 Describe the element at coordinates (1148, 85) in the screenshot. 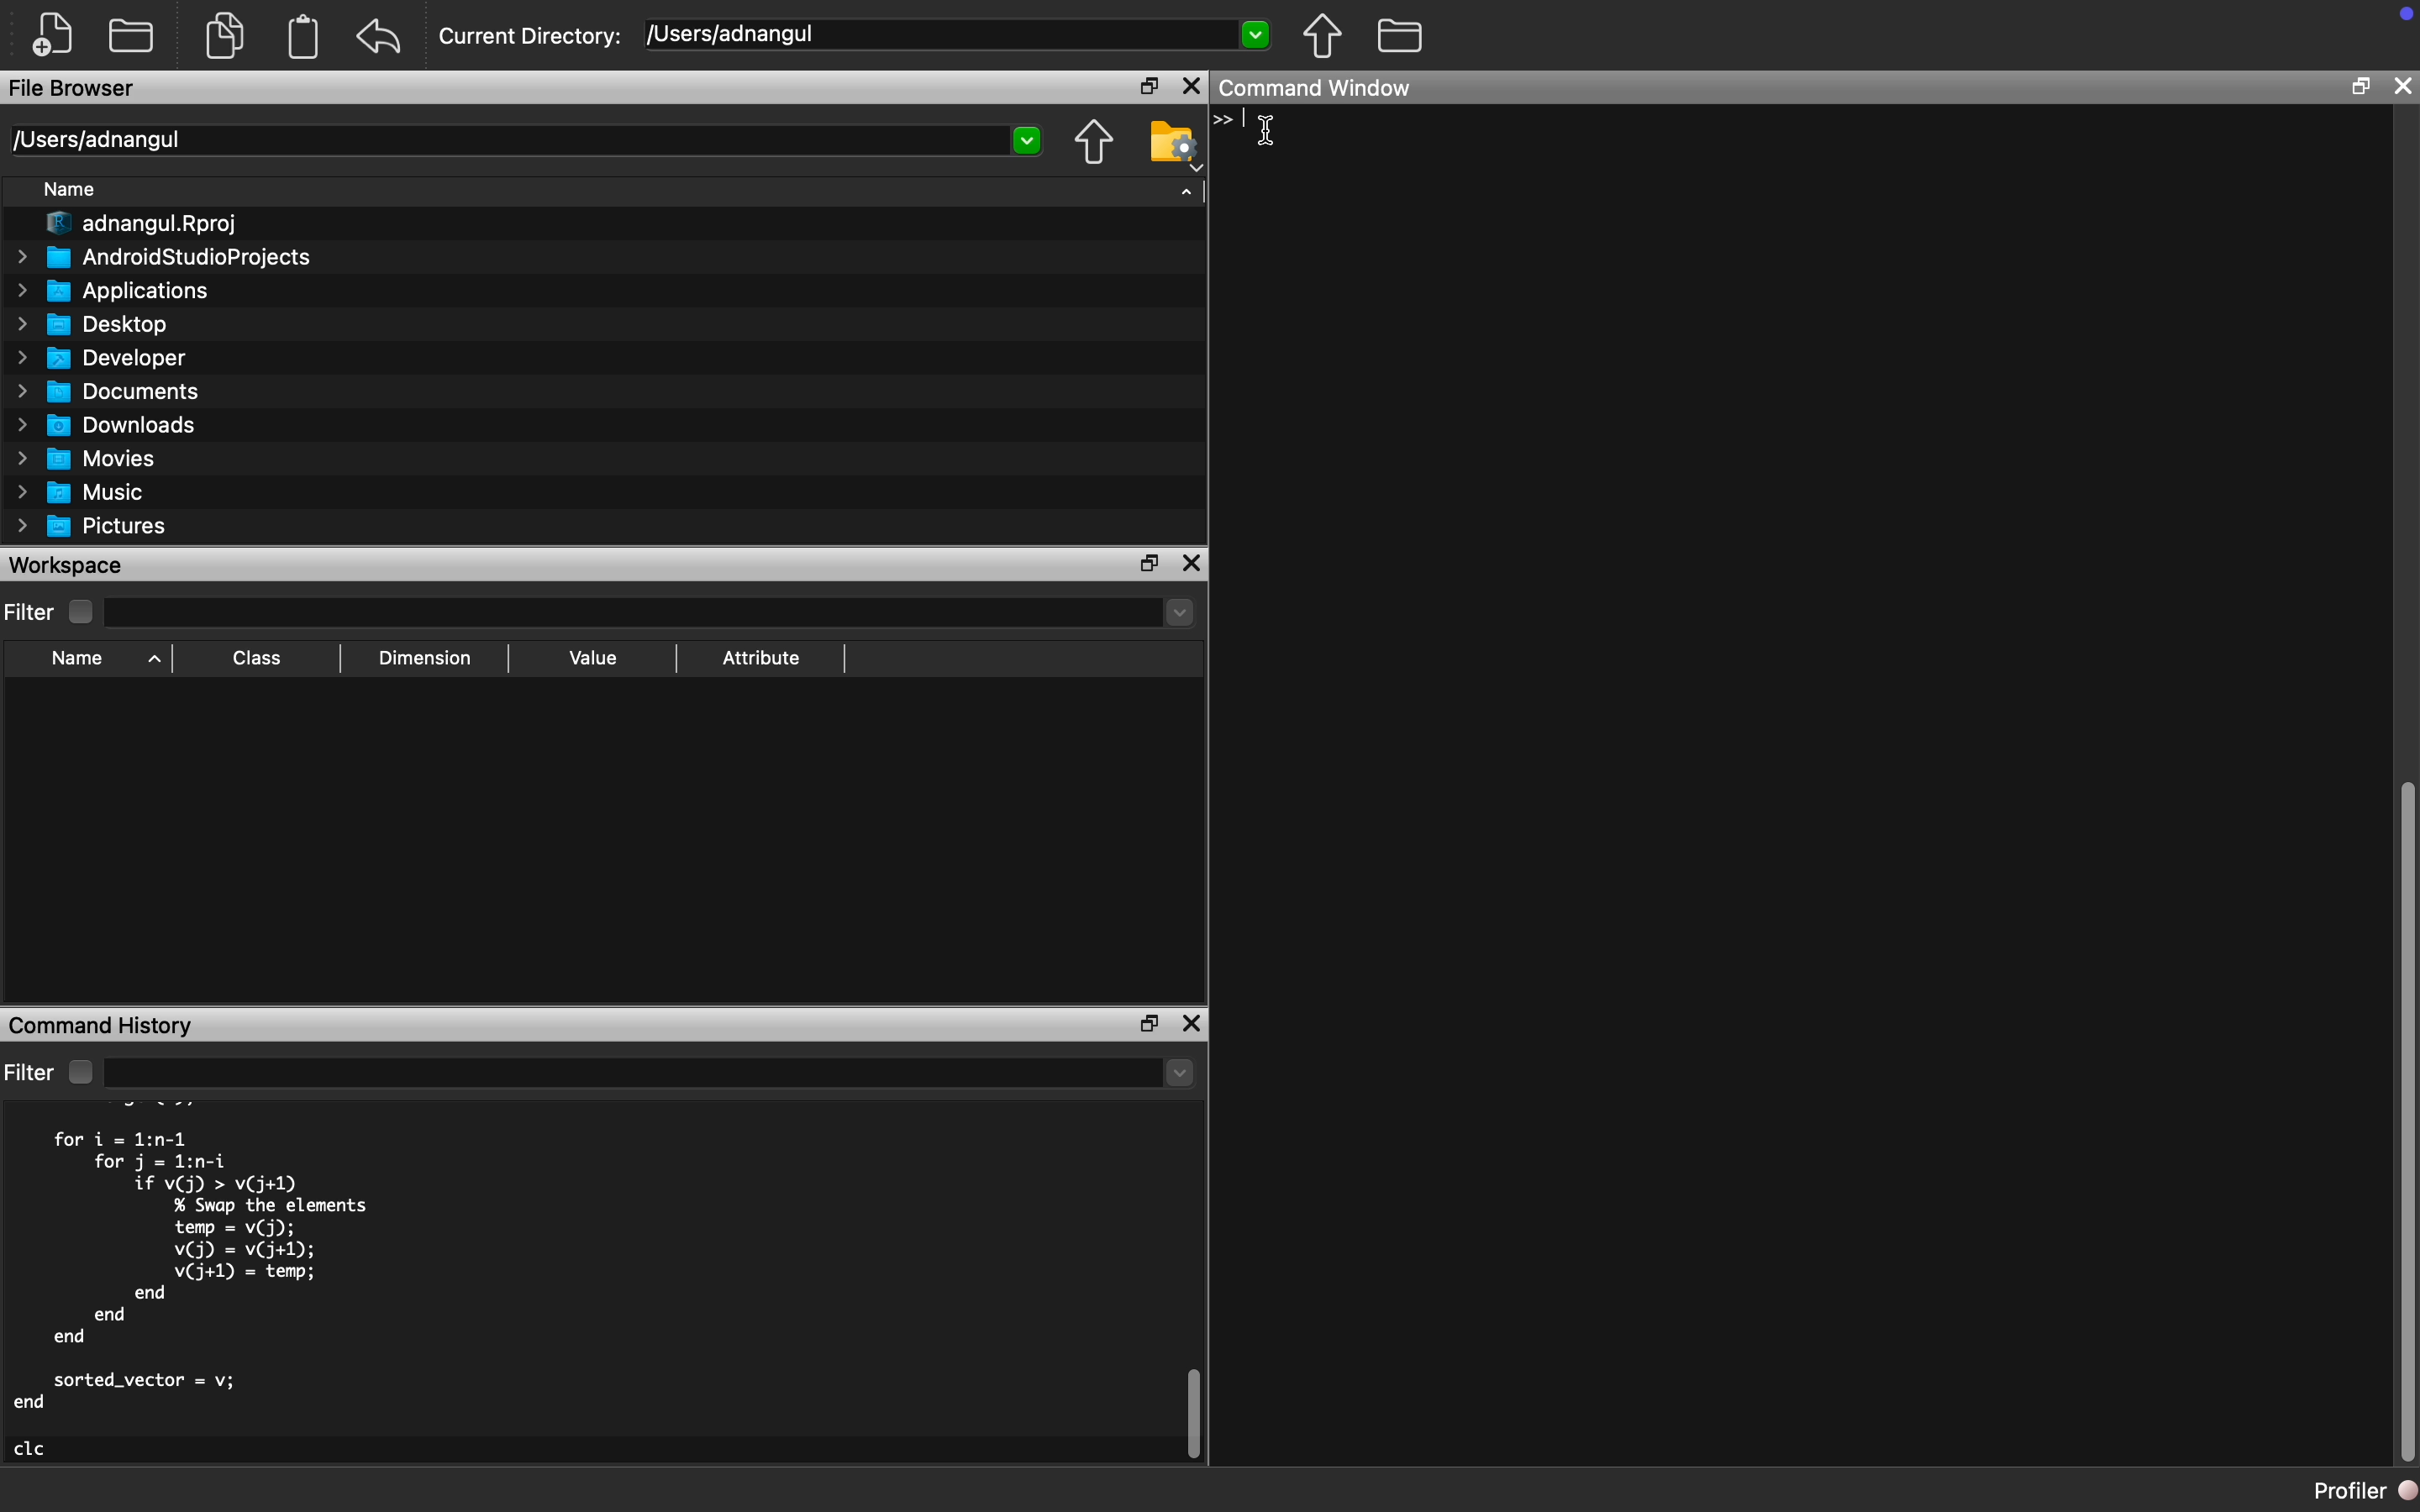

I see `Restore Down` at that location.